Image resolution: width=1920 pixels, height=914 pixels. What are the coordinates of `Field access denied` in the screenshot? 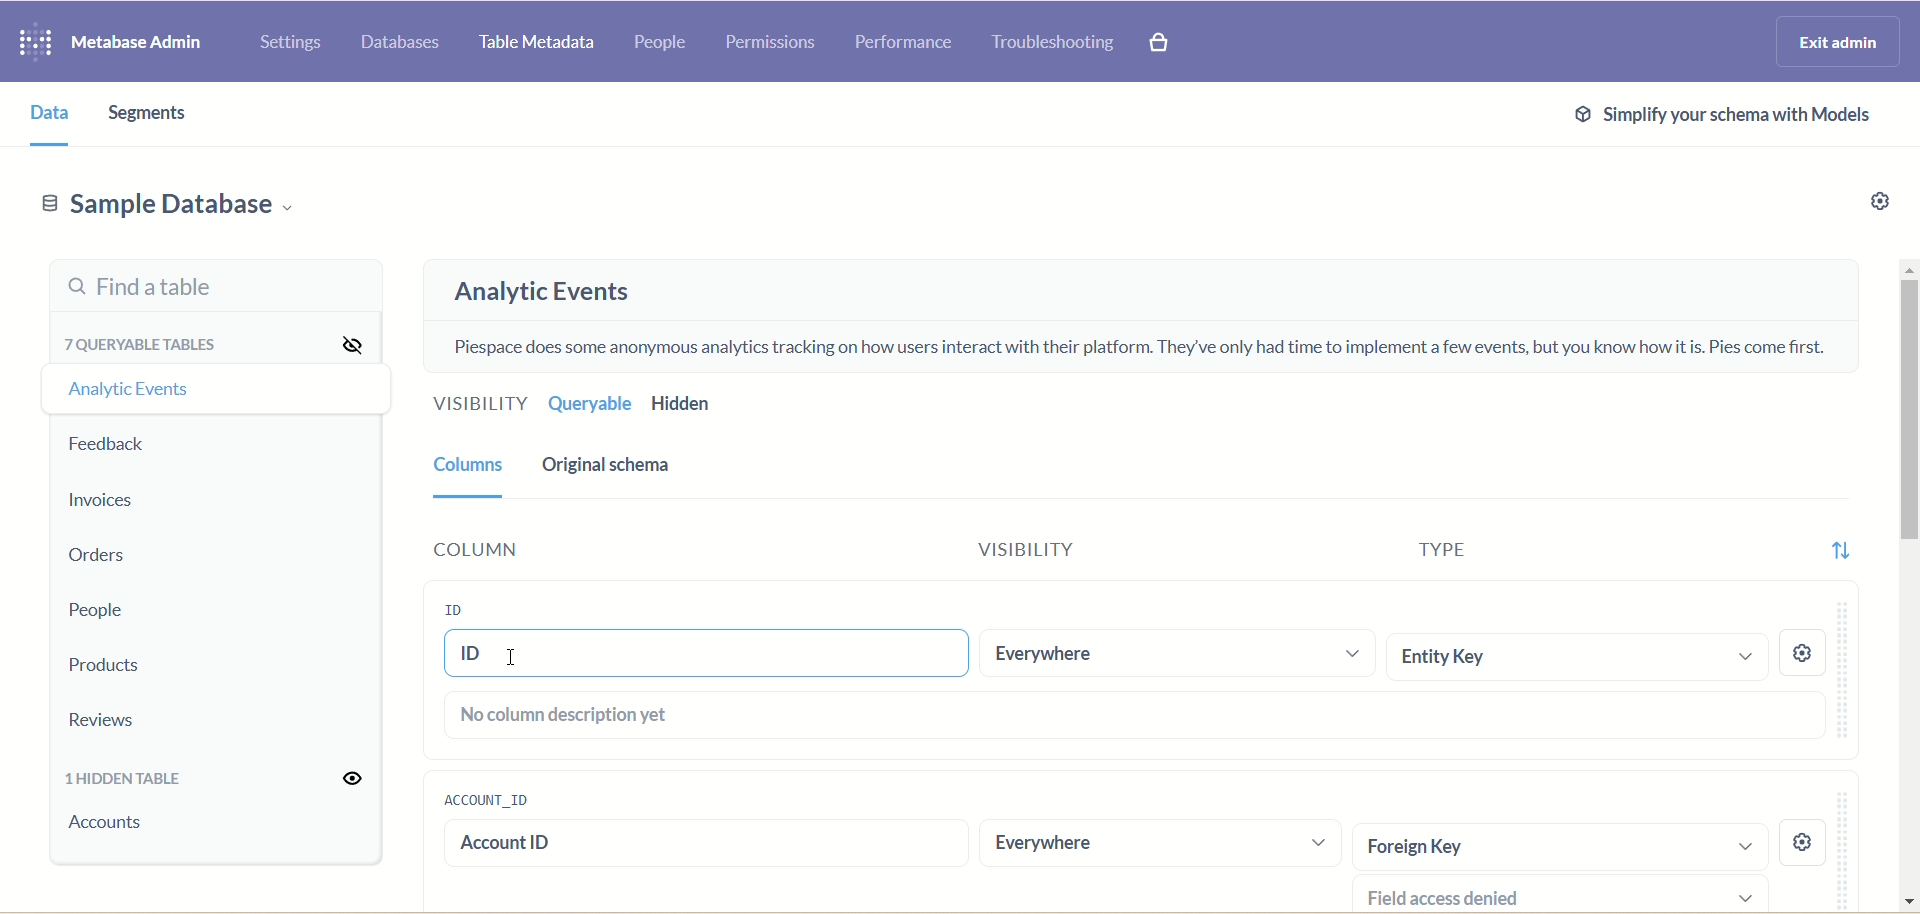 It's located at (1555, 897).